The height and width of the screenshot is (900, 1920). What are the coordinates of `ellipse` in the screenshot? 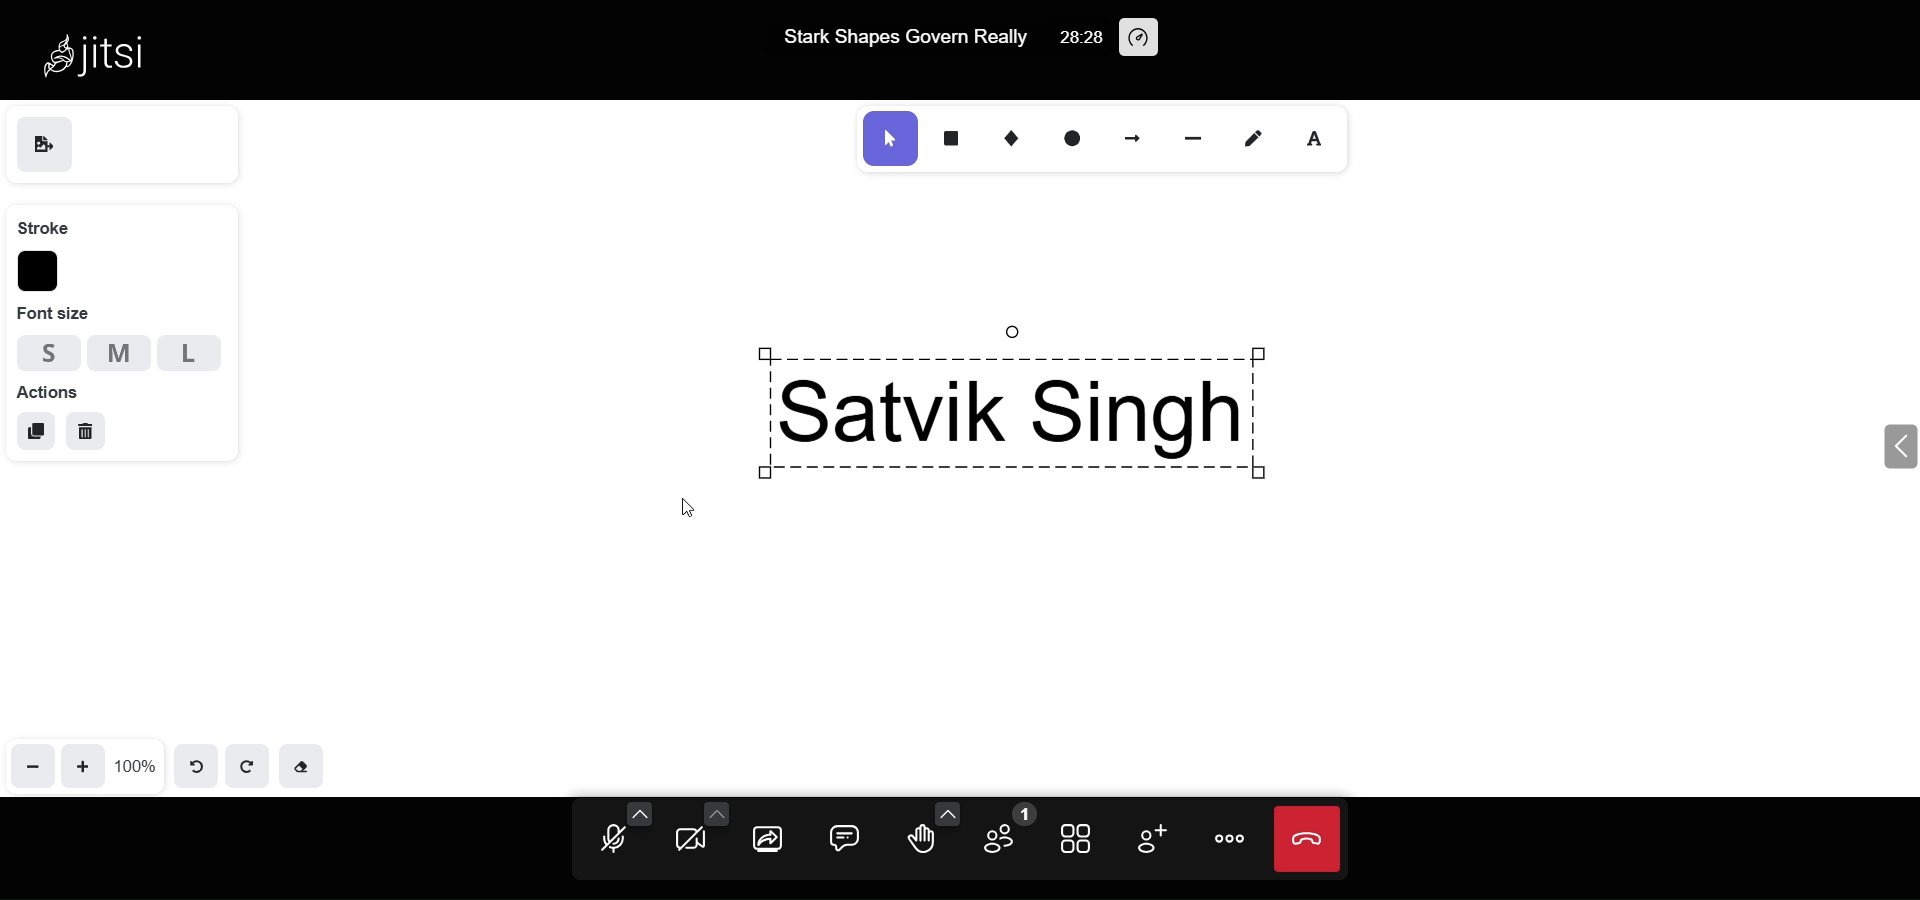 It's located at (1067, 137).